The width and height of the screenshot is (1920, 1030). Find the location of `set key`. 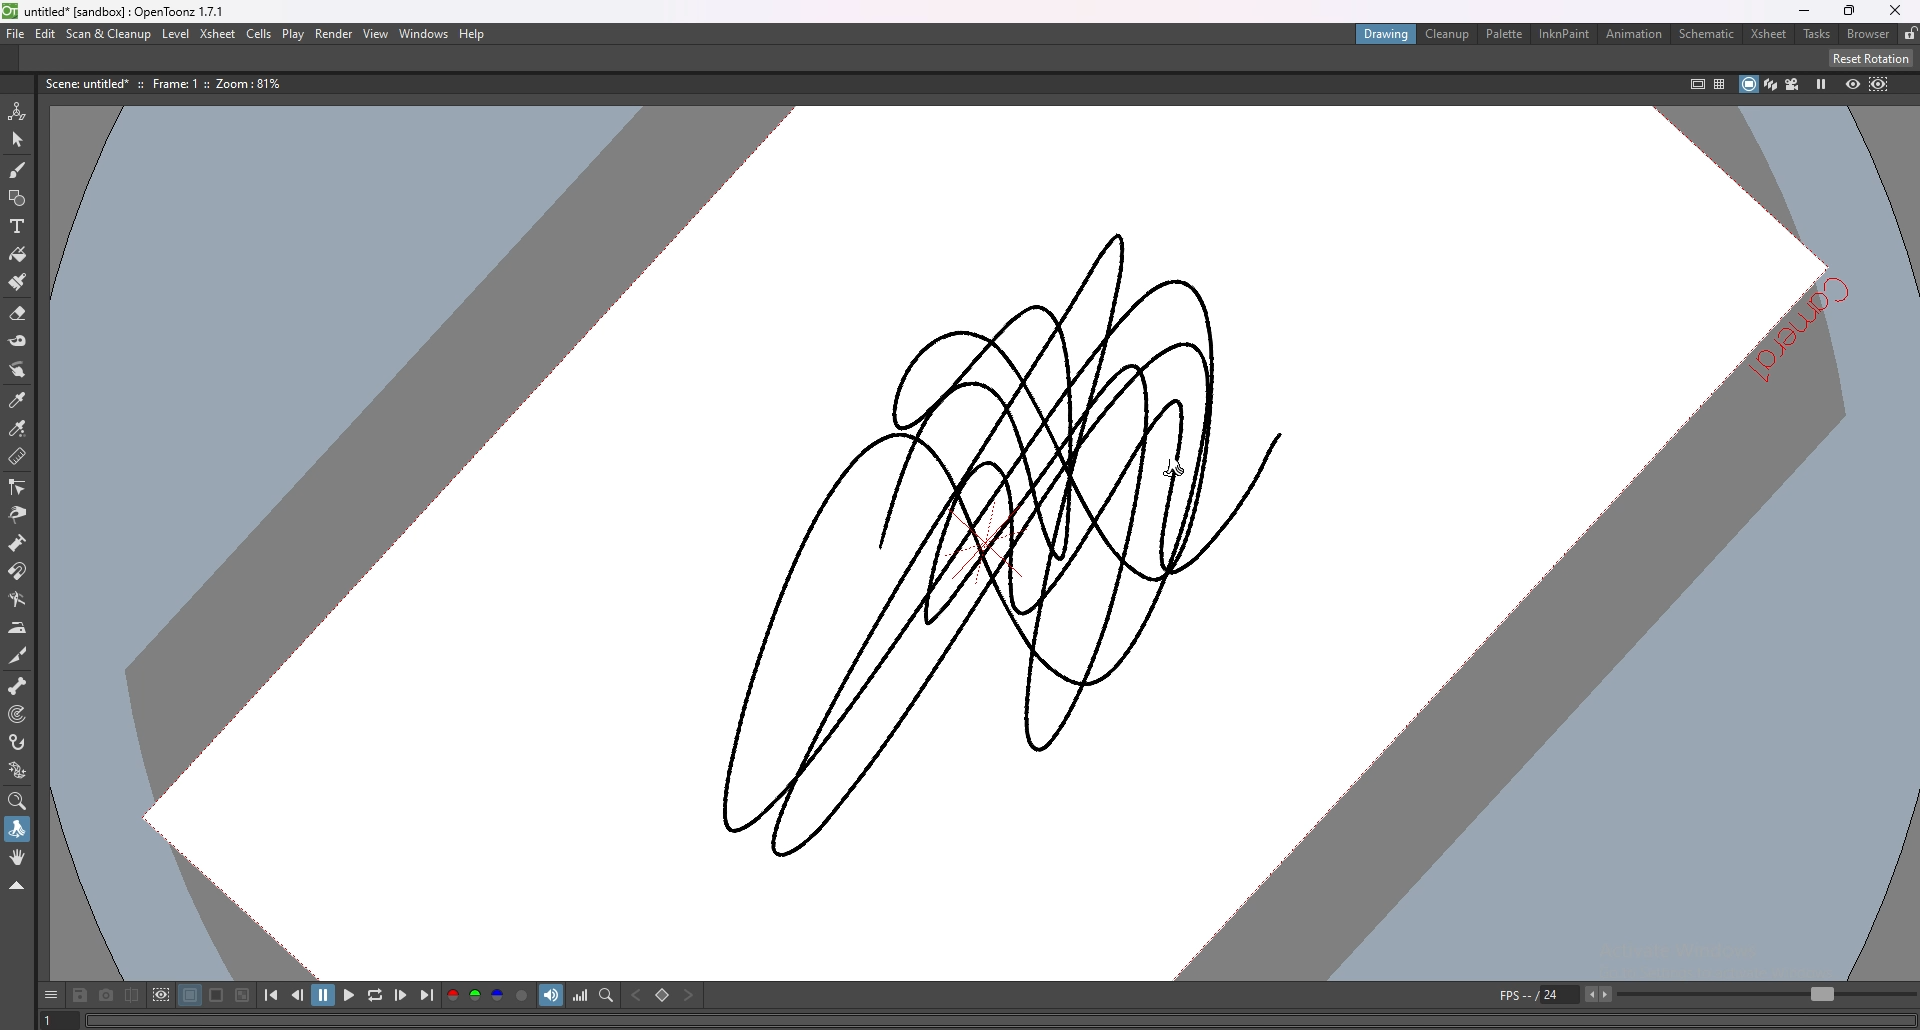

set key is located at coordinates (662, 995).